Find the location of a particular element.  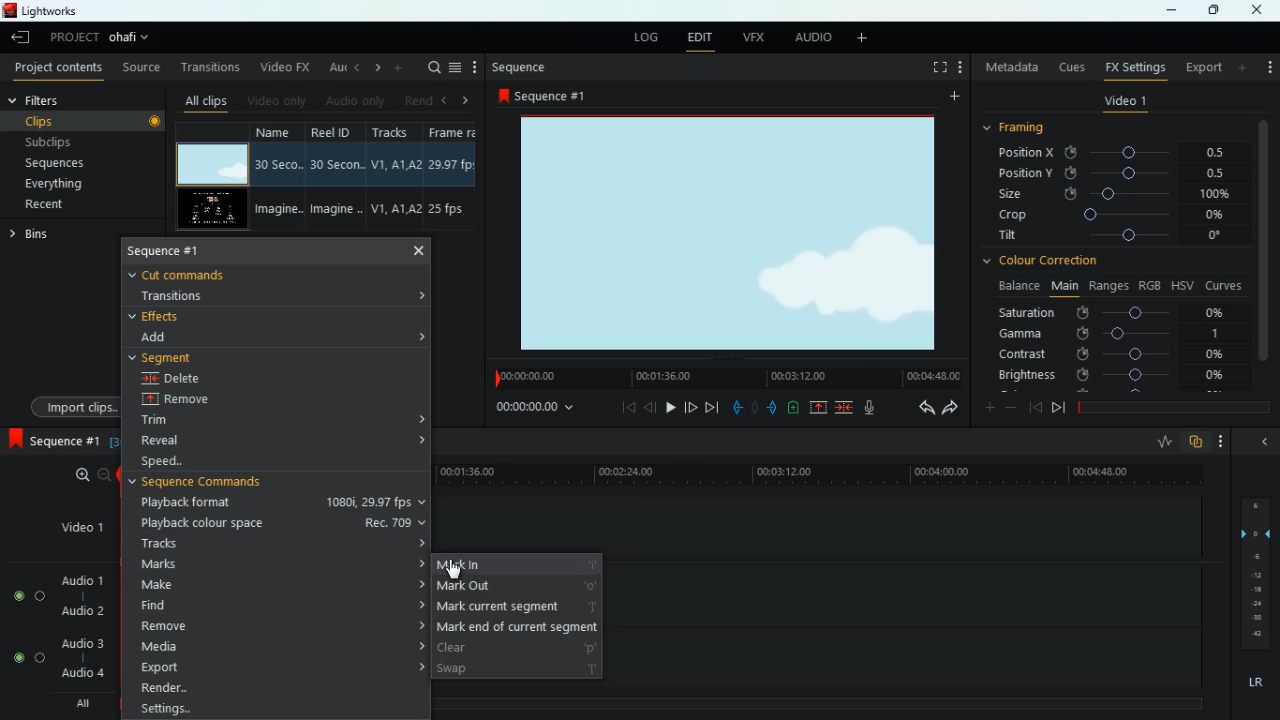

-24 (layer) is located at coordinates (1252, 604).